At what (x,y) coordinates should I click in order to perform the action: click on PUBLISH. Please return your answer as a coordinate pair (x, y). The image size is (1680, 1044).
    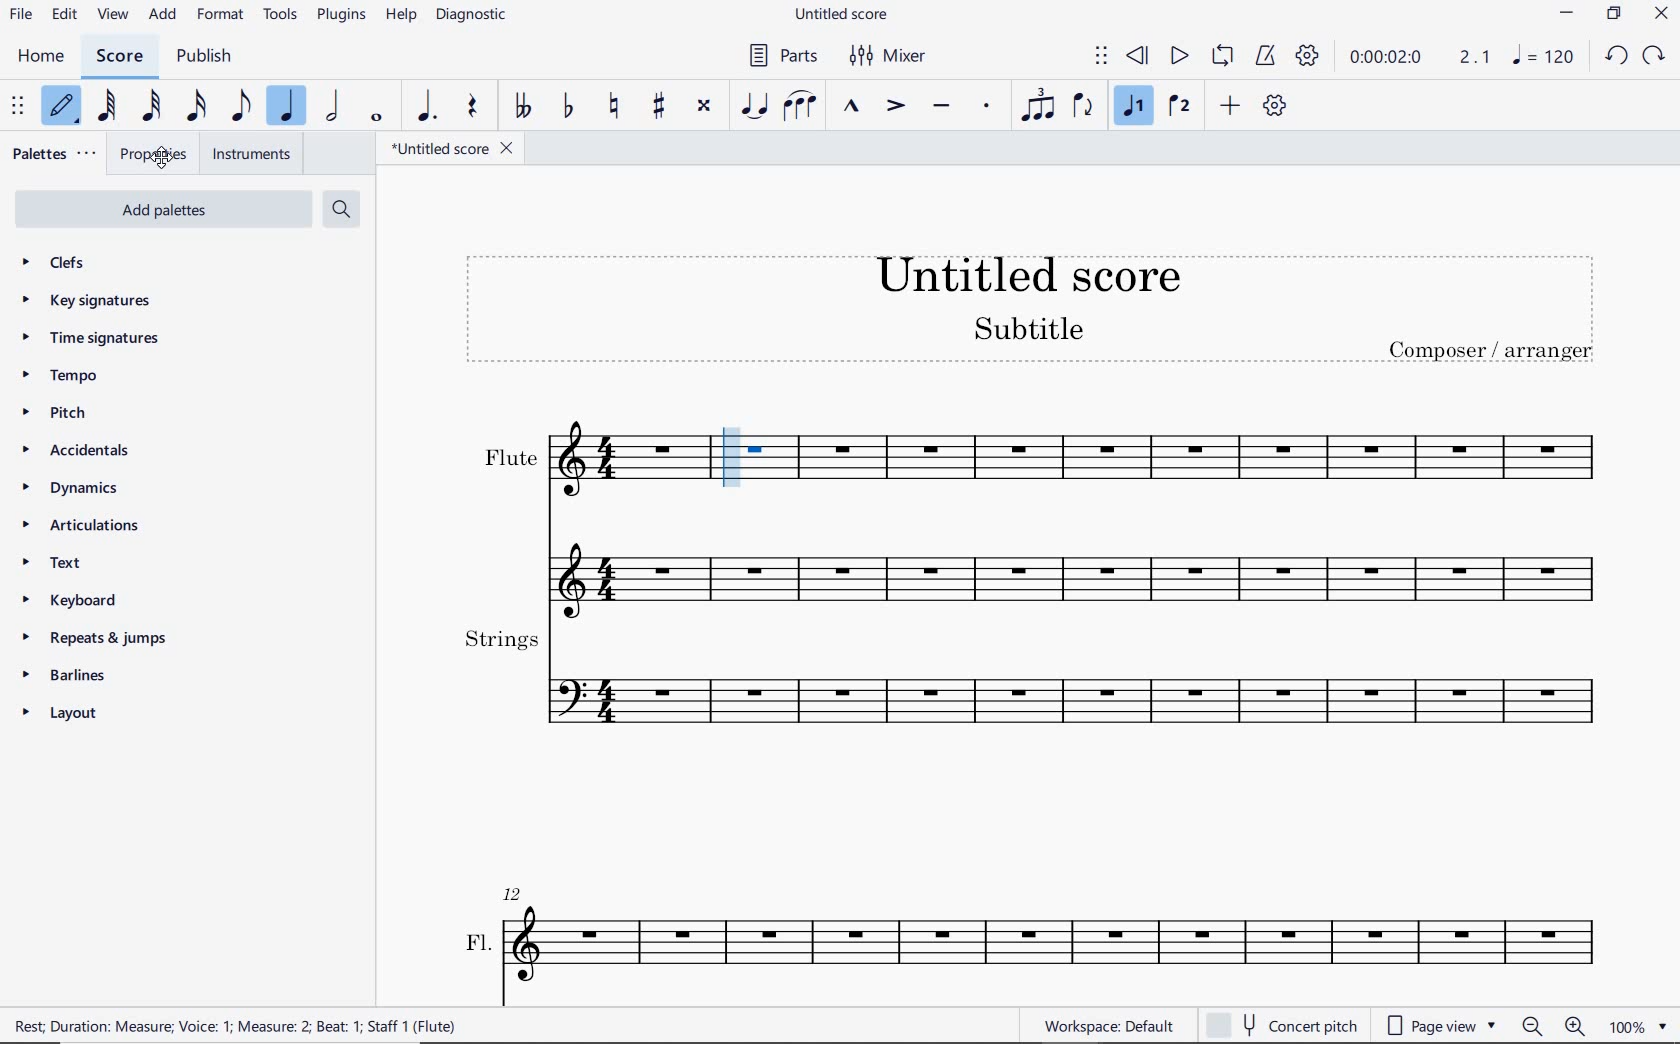
    Looking at the image, I should click on (204, 56).